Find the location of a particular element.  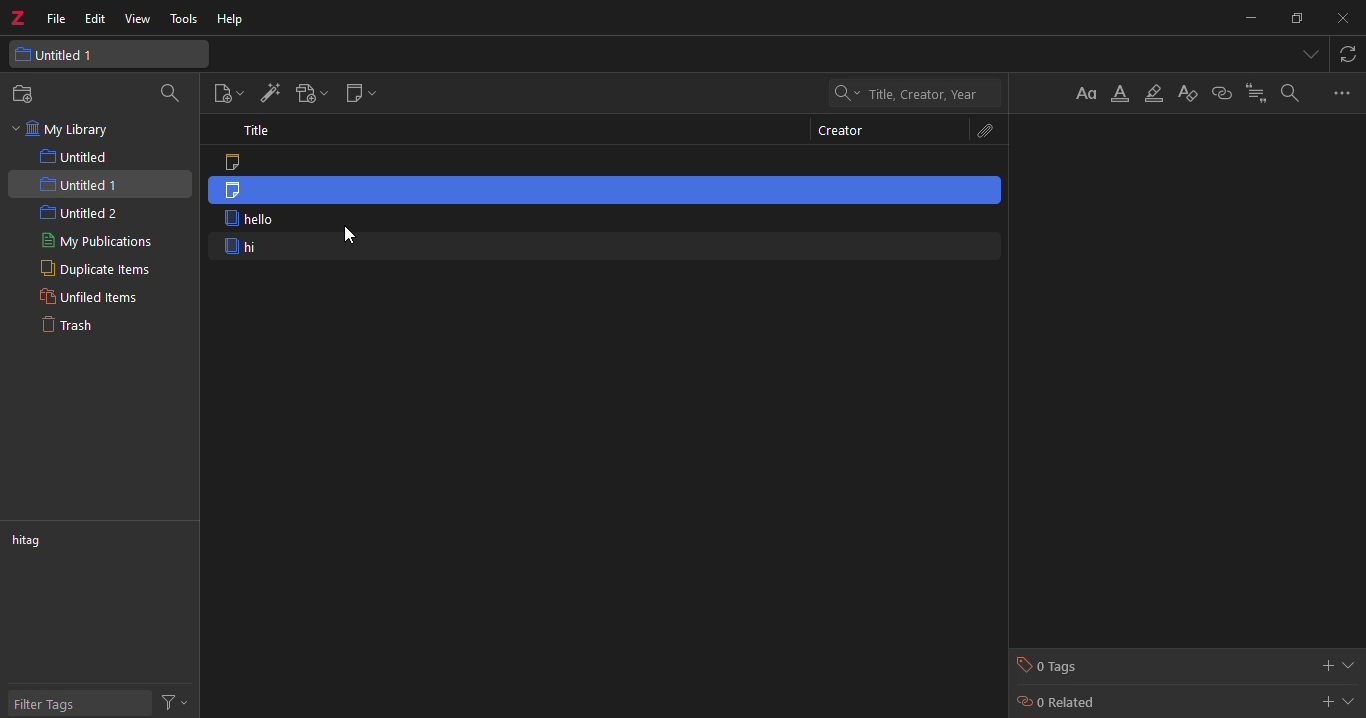

format text is located at coordinates (1081, 94).